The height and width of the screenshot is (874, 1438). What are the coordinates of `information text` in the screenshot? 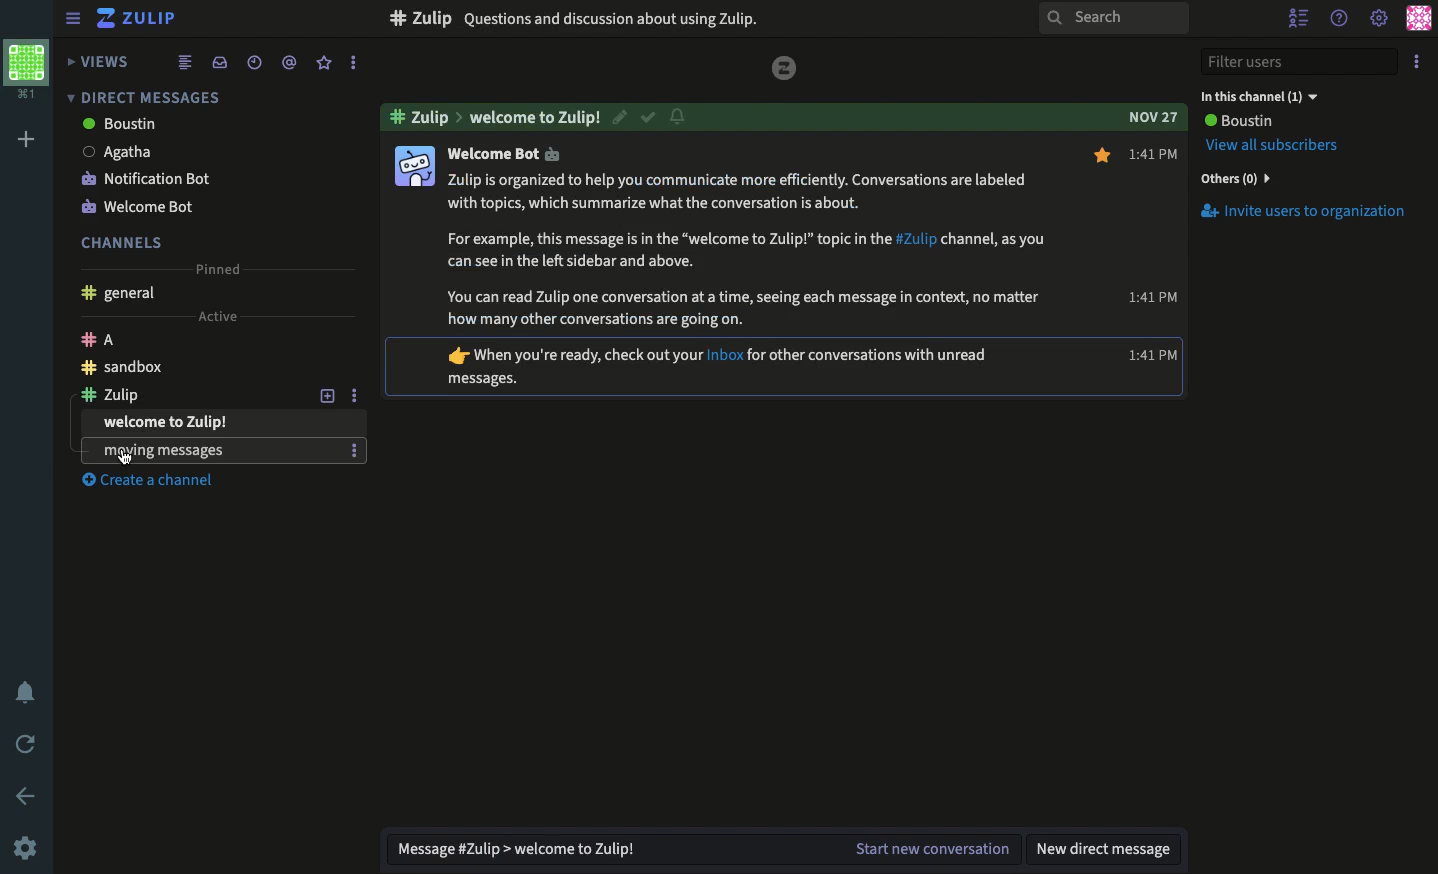 It's located at (744, 251).